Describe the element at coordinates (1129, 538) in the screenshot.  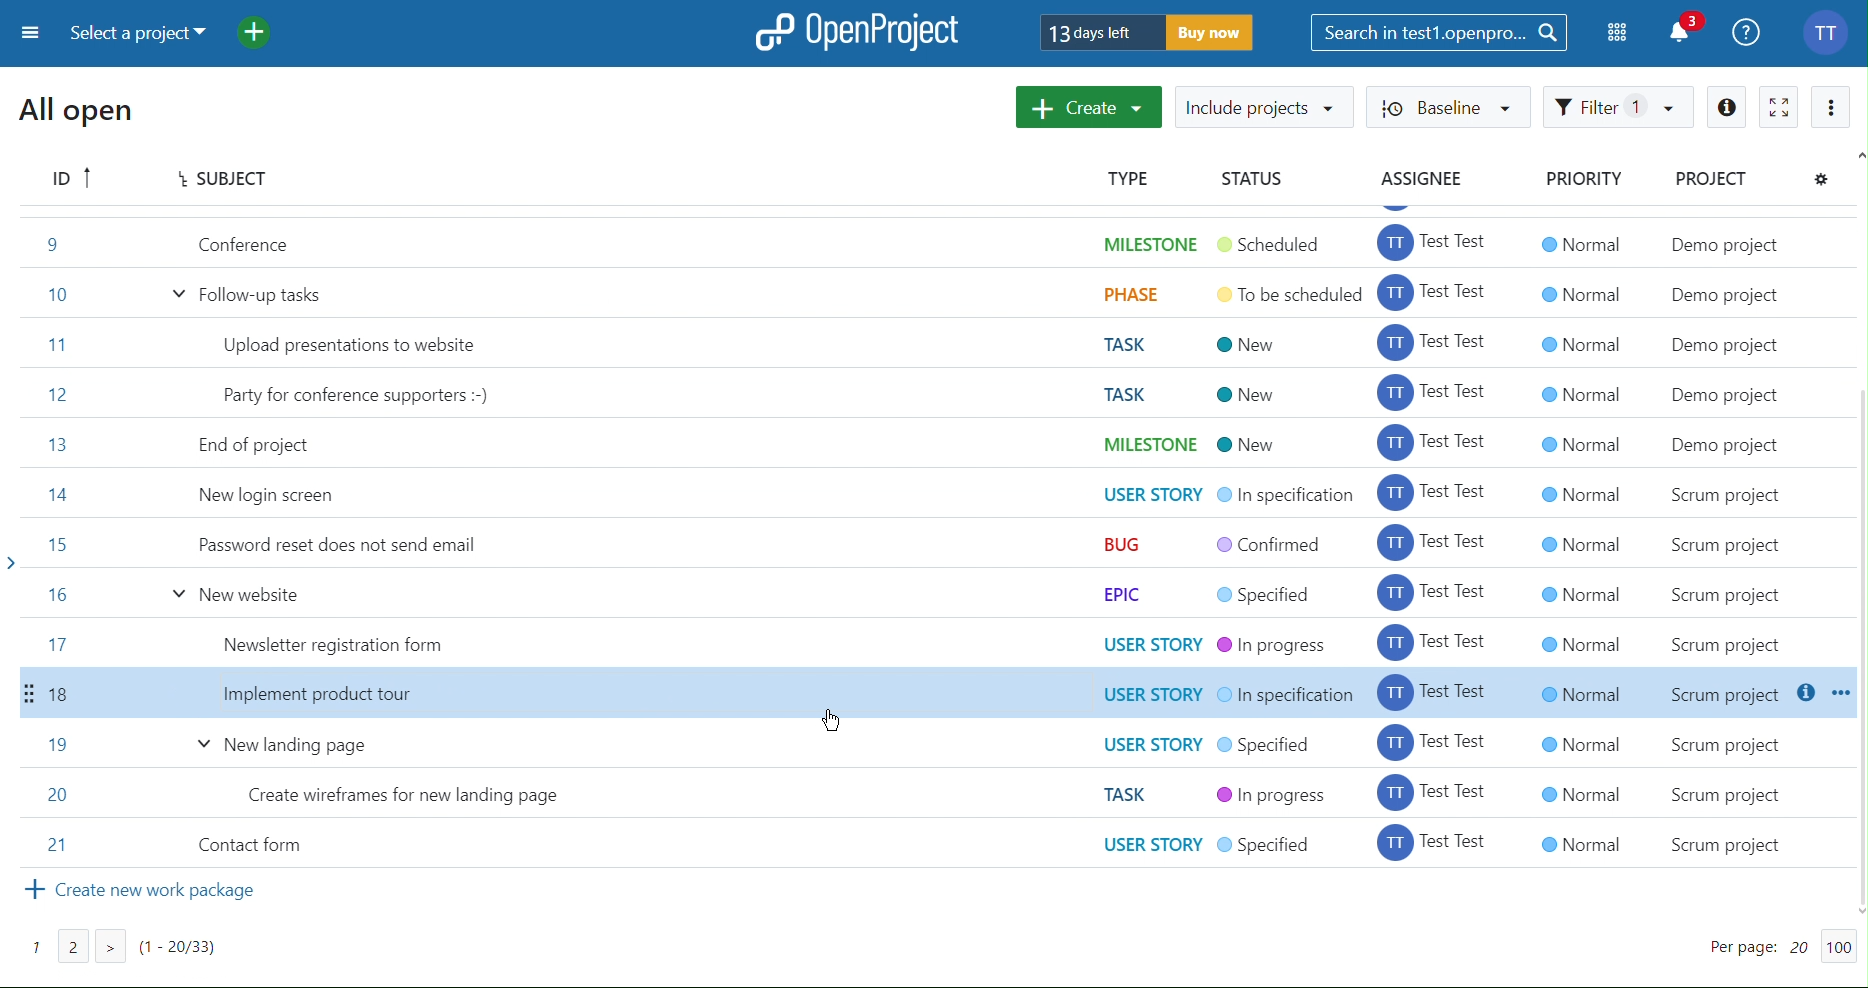
I see `Type of Work Packages` at that location.